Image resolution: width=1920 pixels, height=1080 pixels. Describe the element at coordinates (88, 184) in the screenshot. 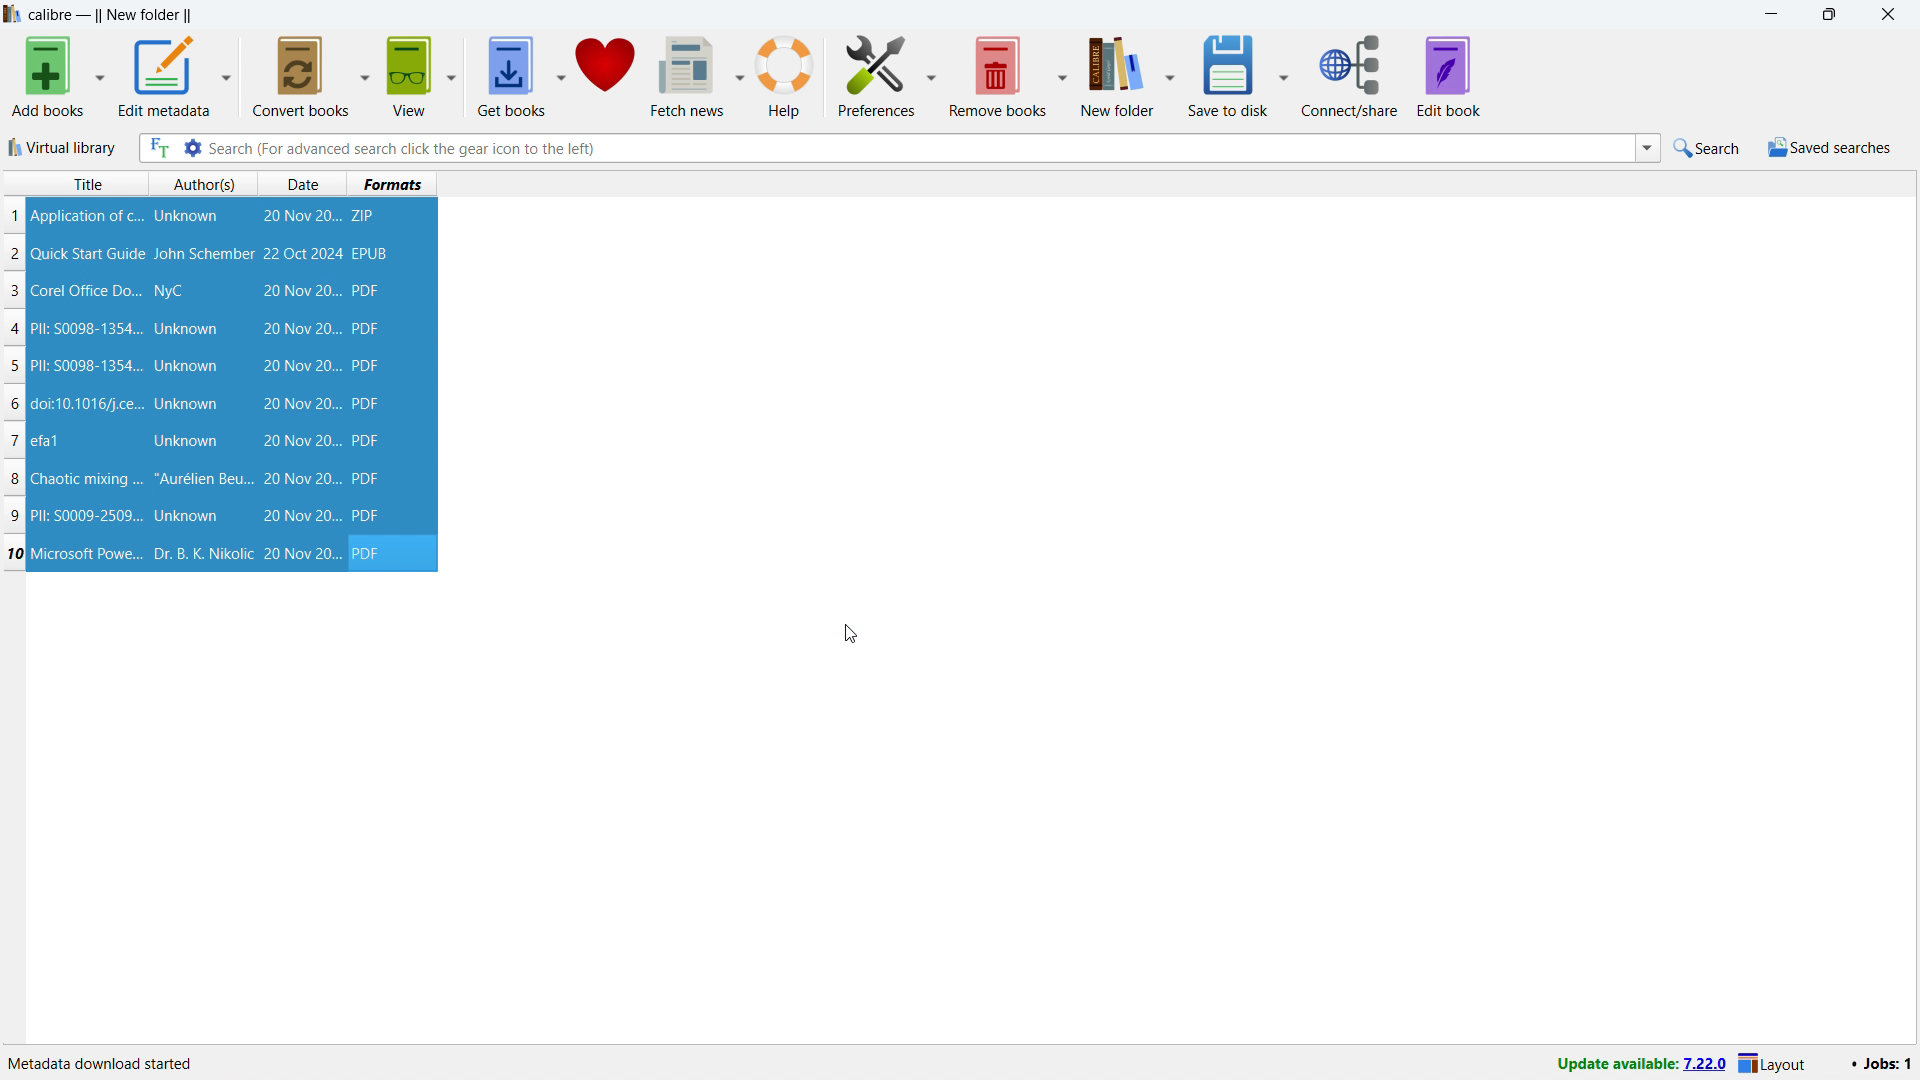

I see `Title` at that location.